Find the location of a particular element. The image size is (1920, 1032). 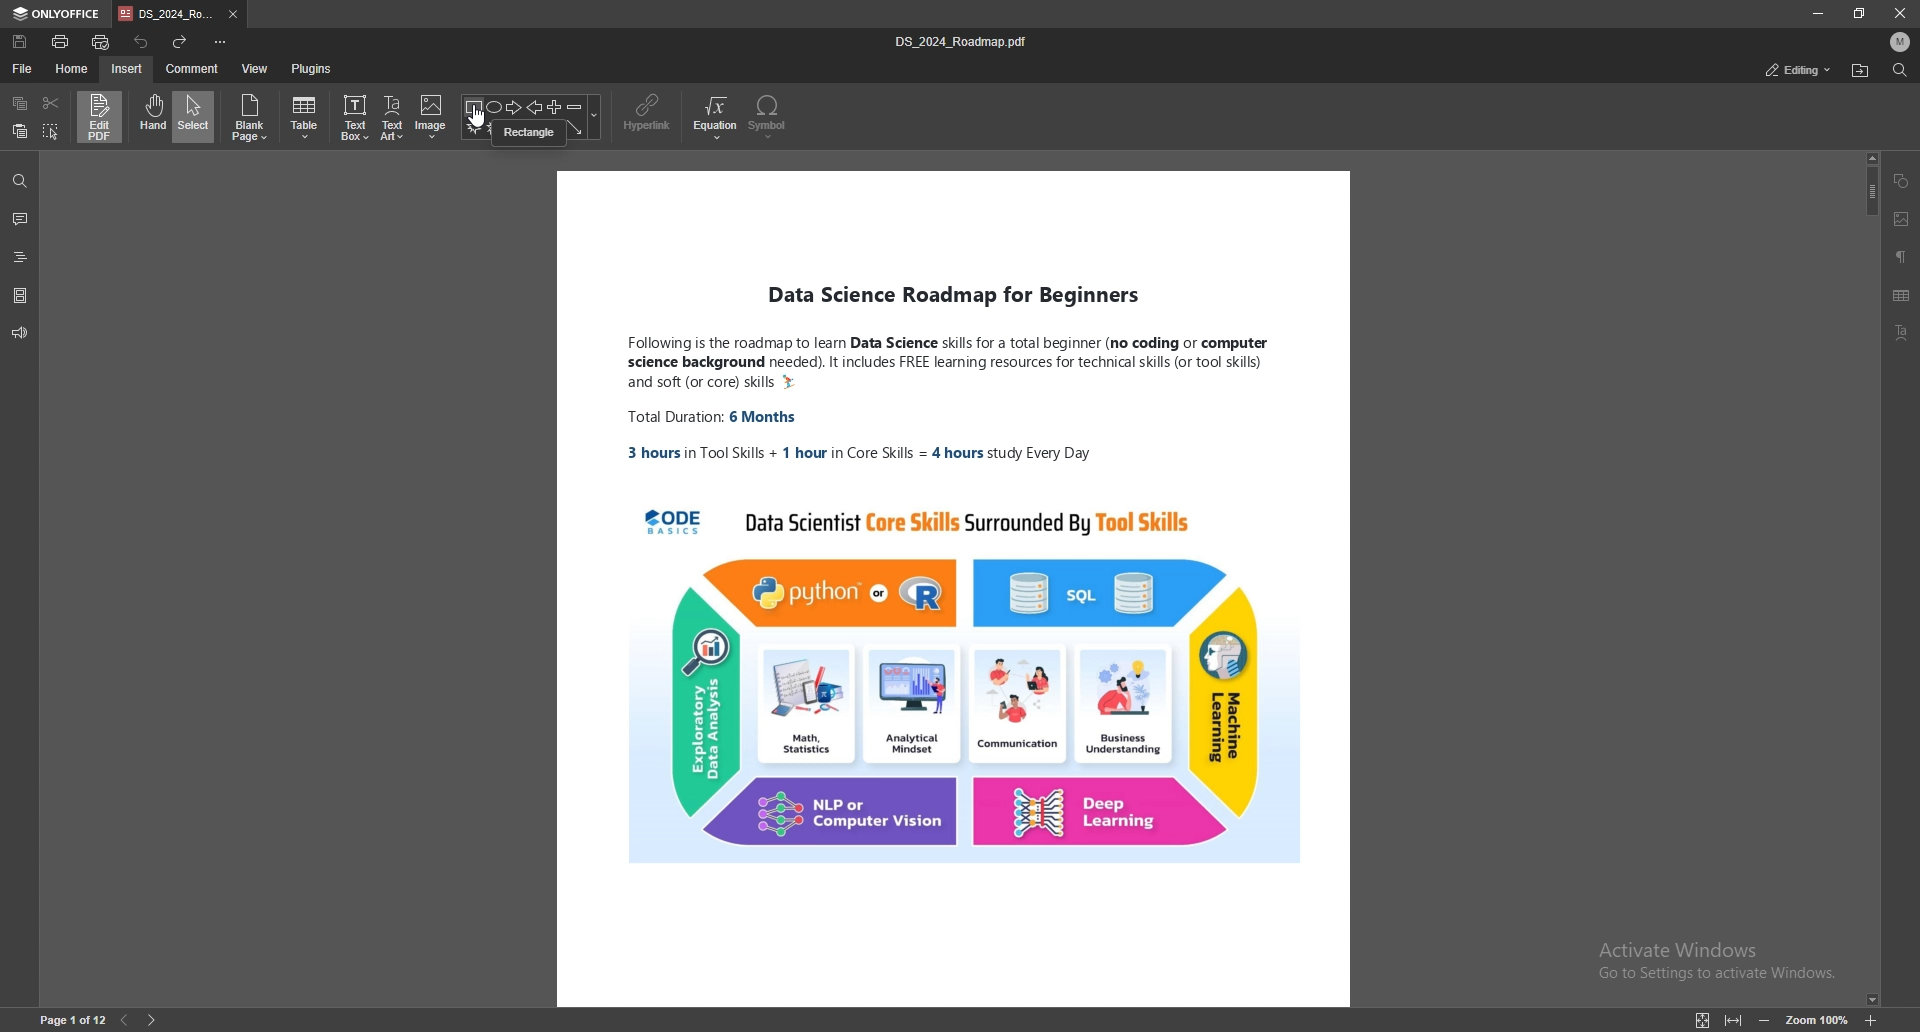

blank page is located at coordinates (252, 118).